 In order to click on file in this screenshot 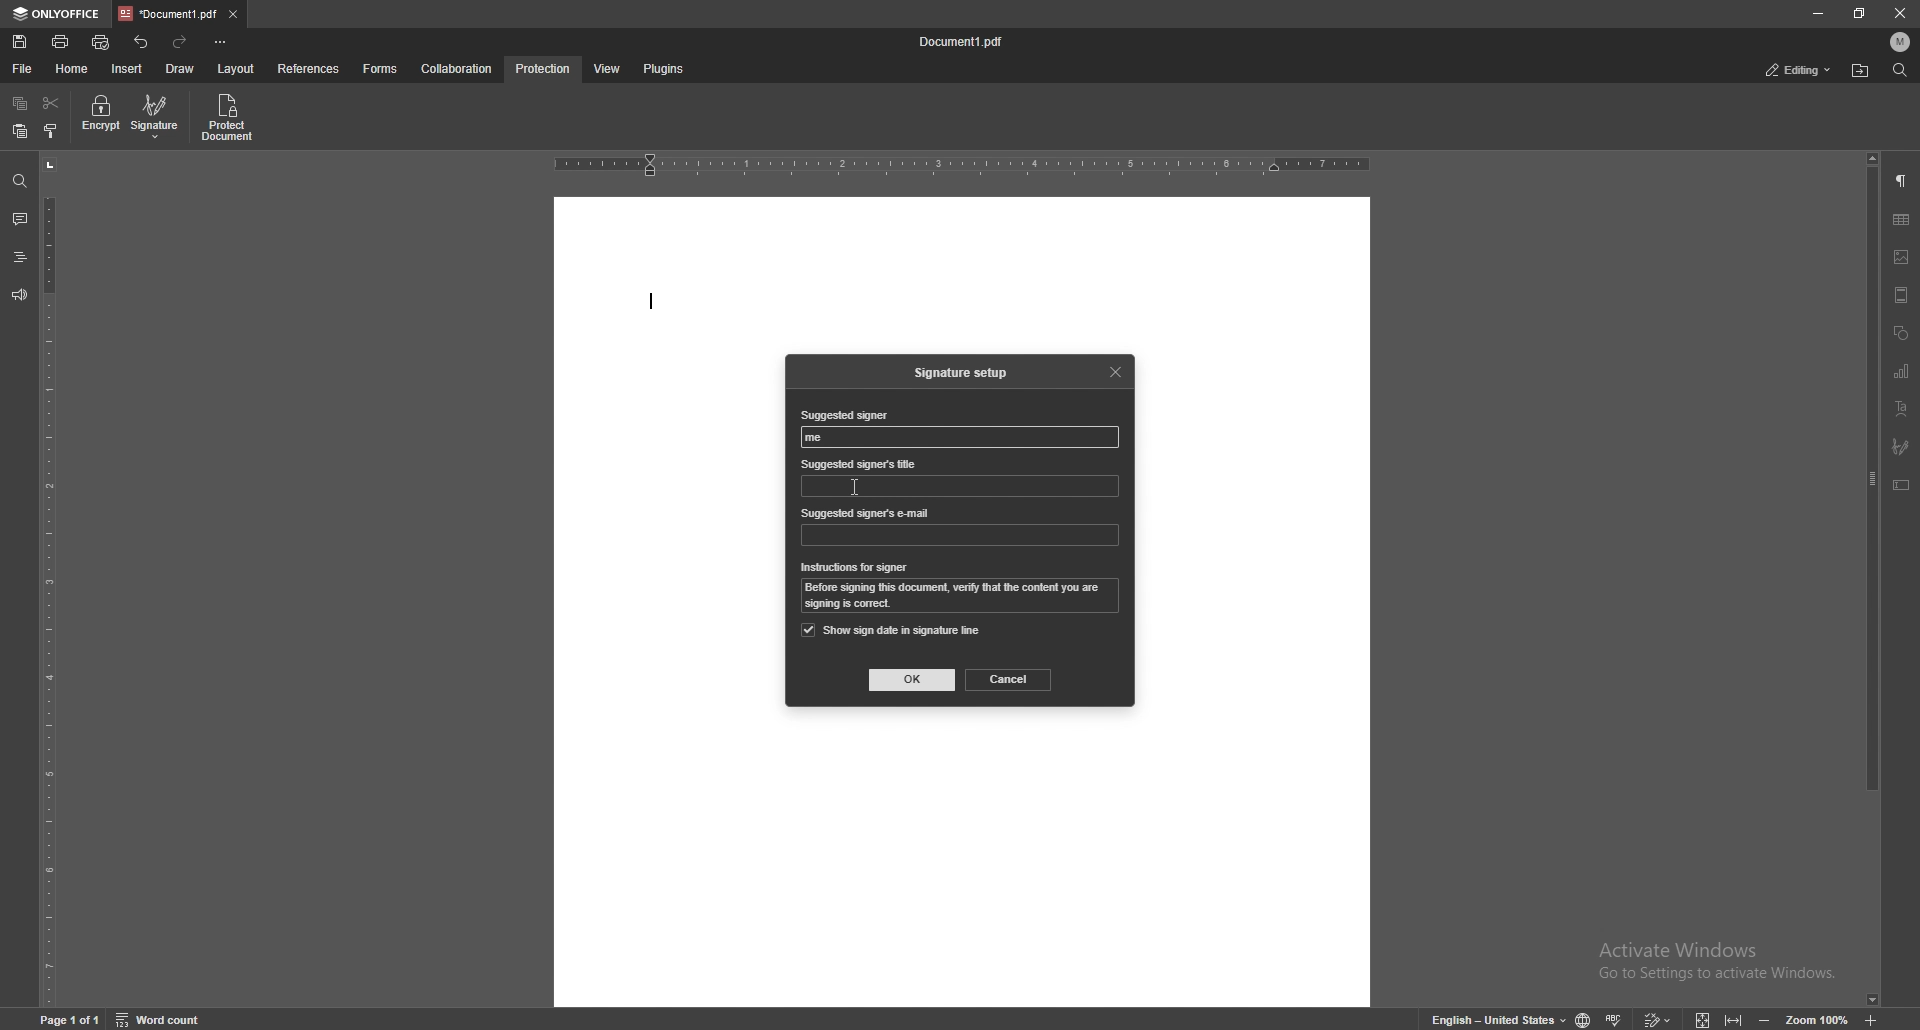, I will do `click(24, 69)`.